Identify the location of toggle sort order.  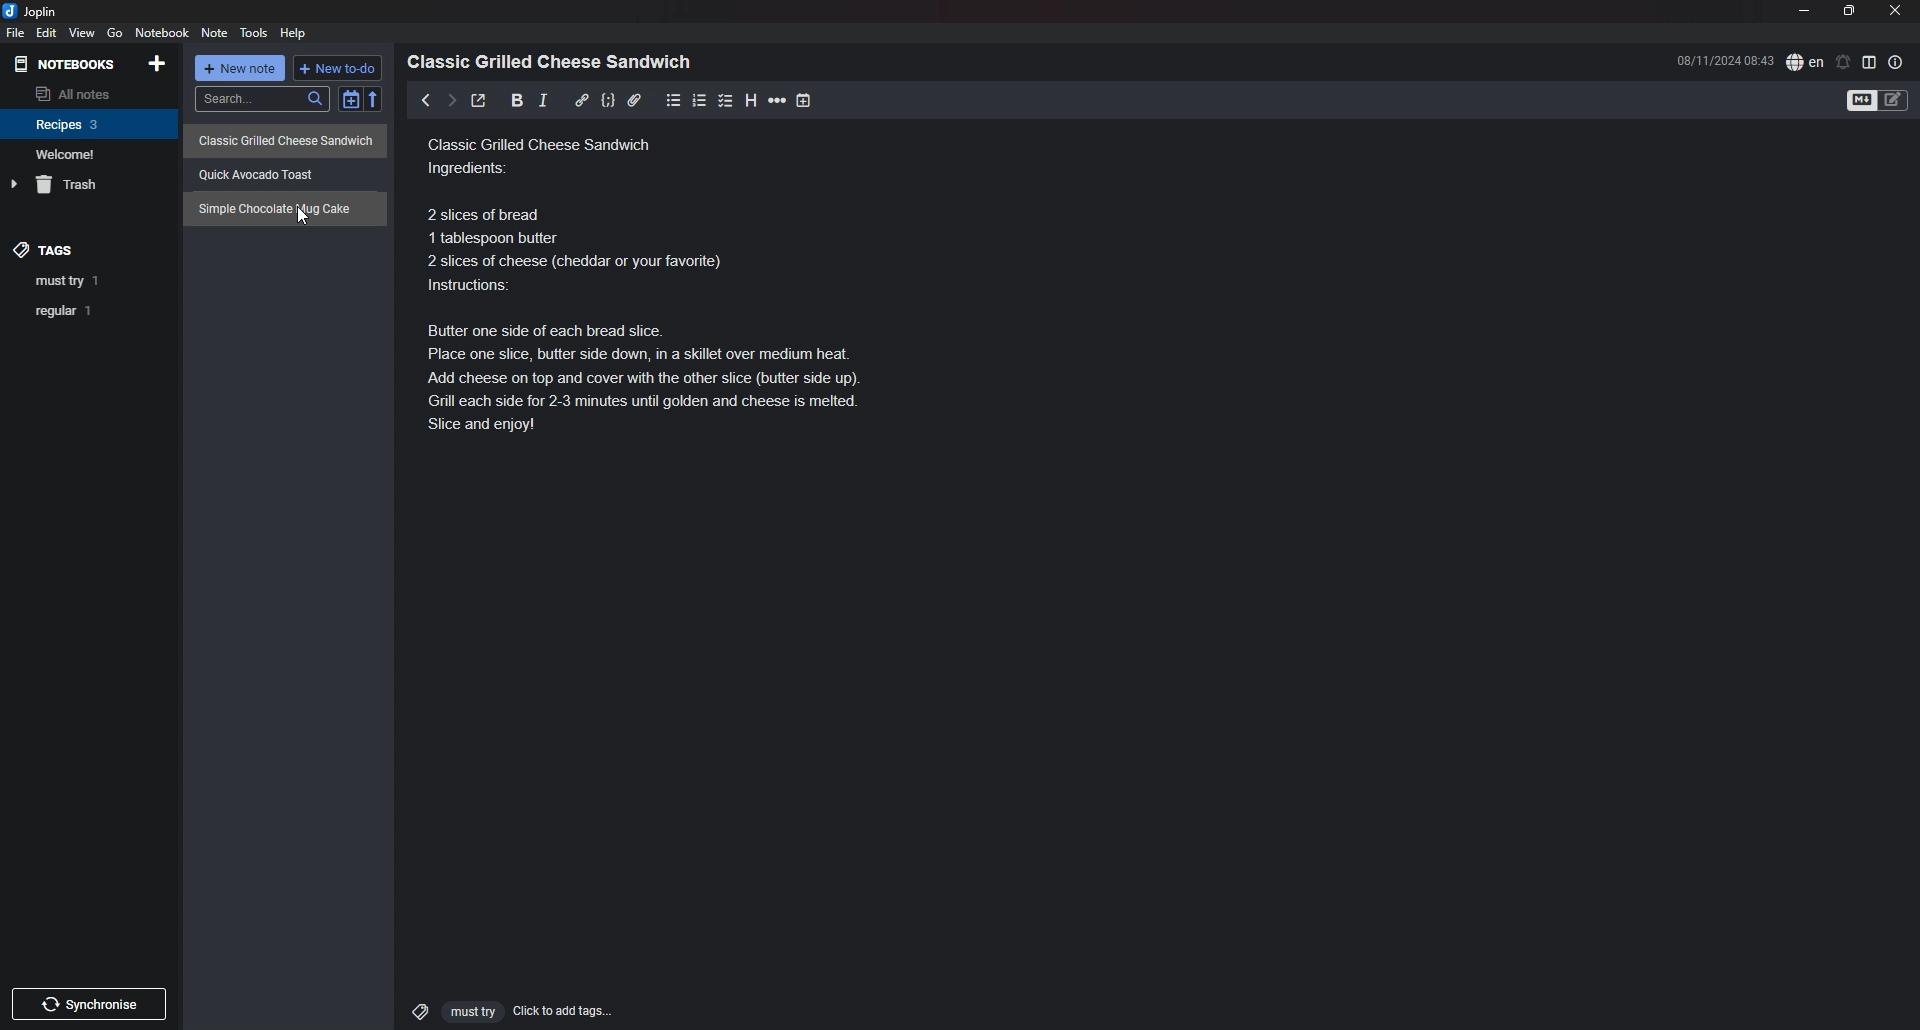
(350, 102).